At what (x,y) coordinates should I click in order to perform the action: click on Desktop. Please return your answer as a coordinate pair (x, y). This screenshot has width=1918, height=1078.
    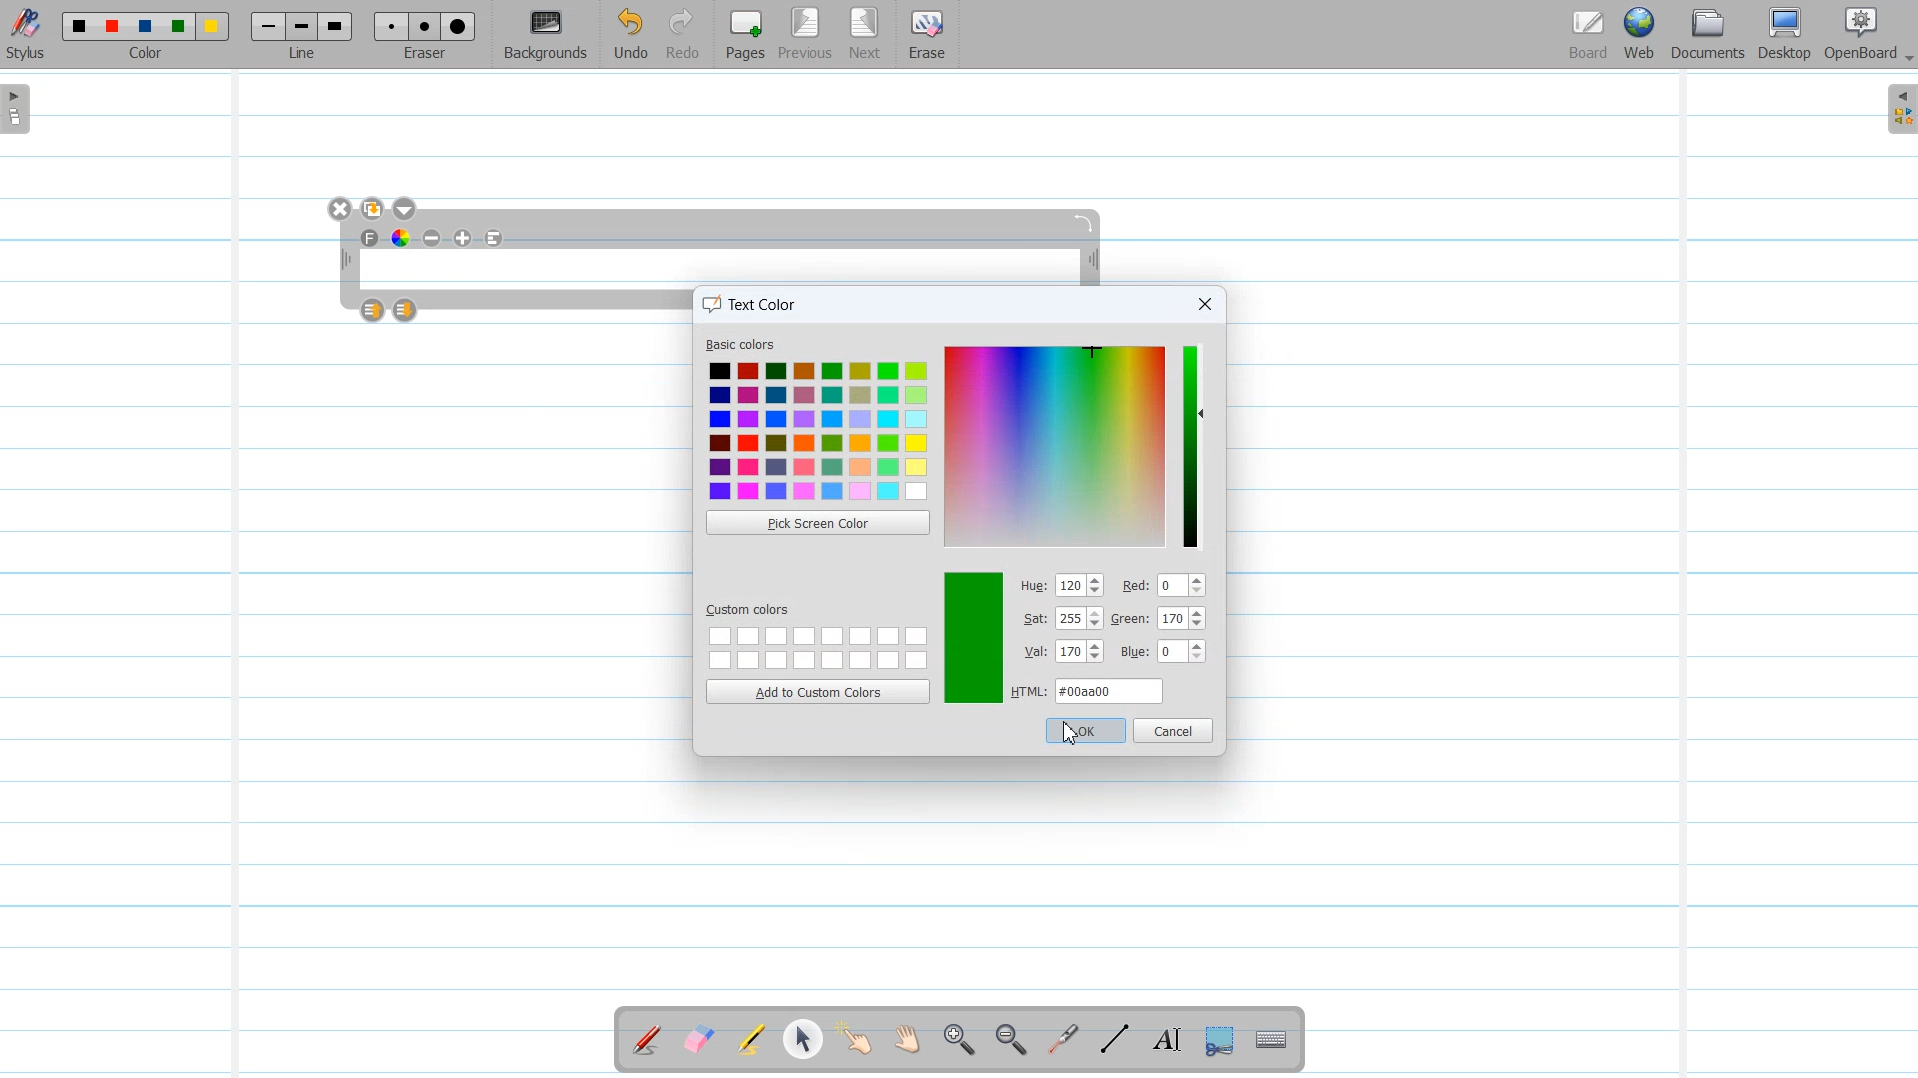
    Looking at the image, I should click on (1784, 35).